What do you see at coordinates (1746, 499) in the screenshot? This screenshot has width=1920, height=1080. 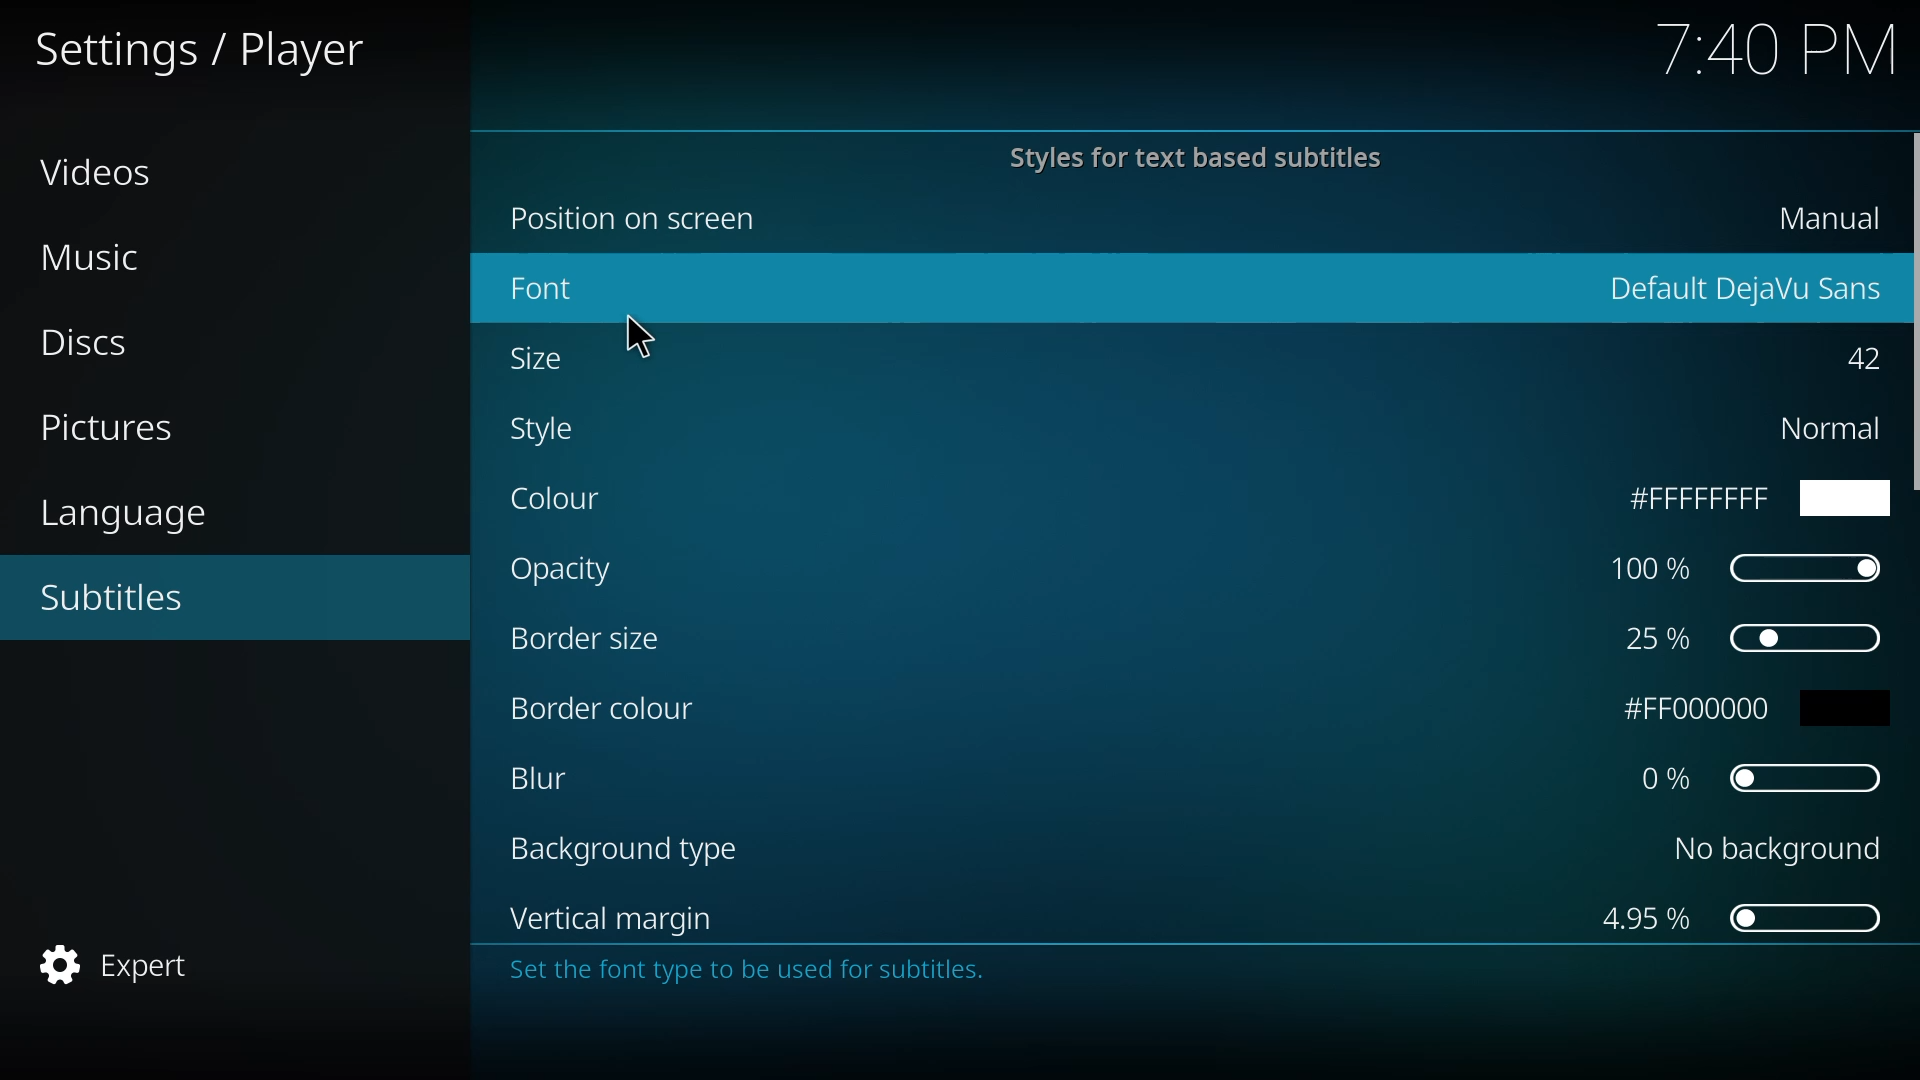 I see `ffff` at bounding box center [1746, 499].